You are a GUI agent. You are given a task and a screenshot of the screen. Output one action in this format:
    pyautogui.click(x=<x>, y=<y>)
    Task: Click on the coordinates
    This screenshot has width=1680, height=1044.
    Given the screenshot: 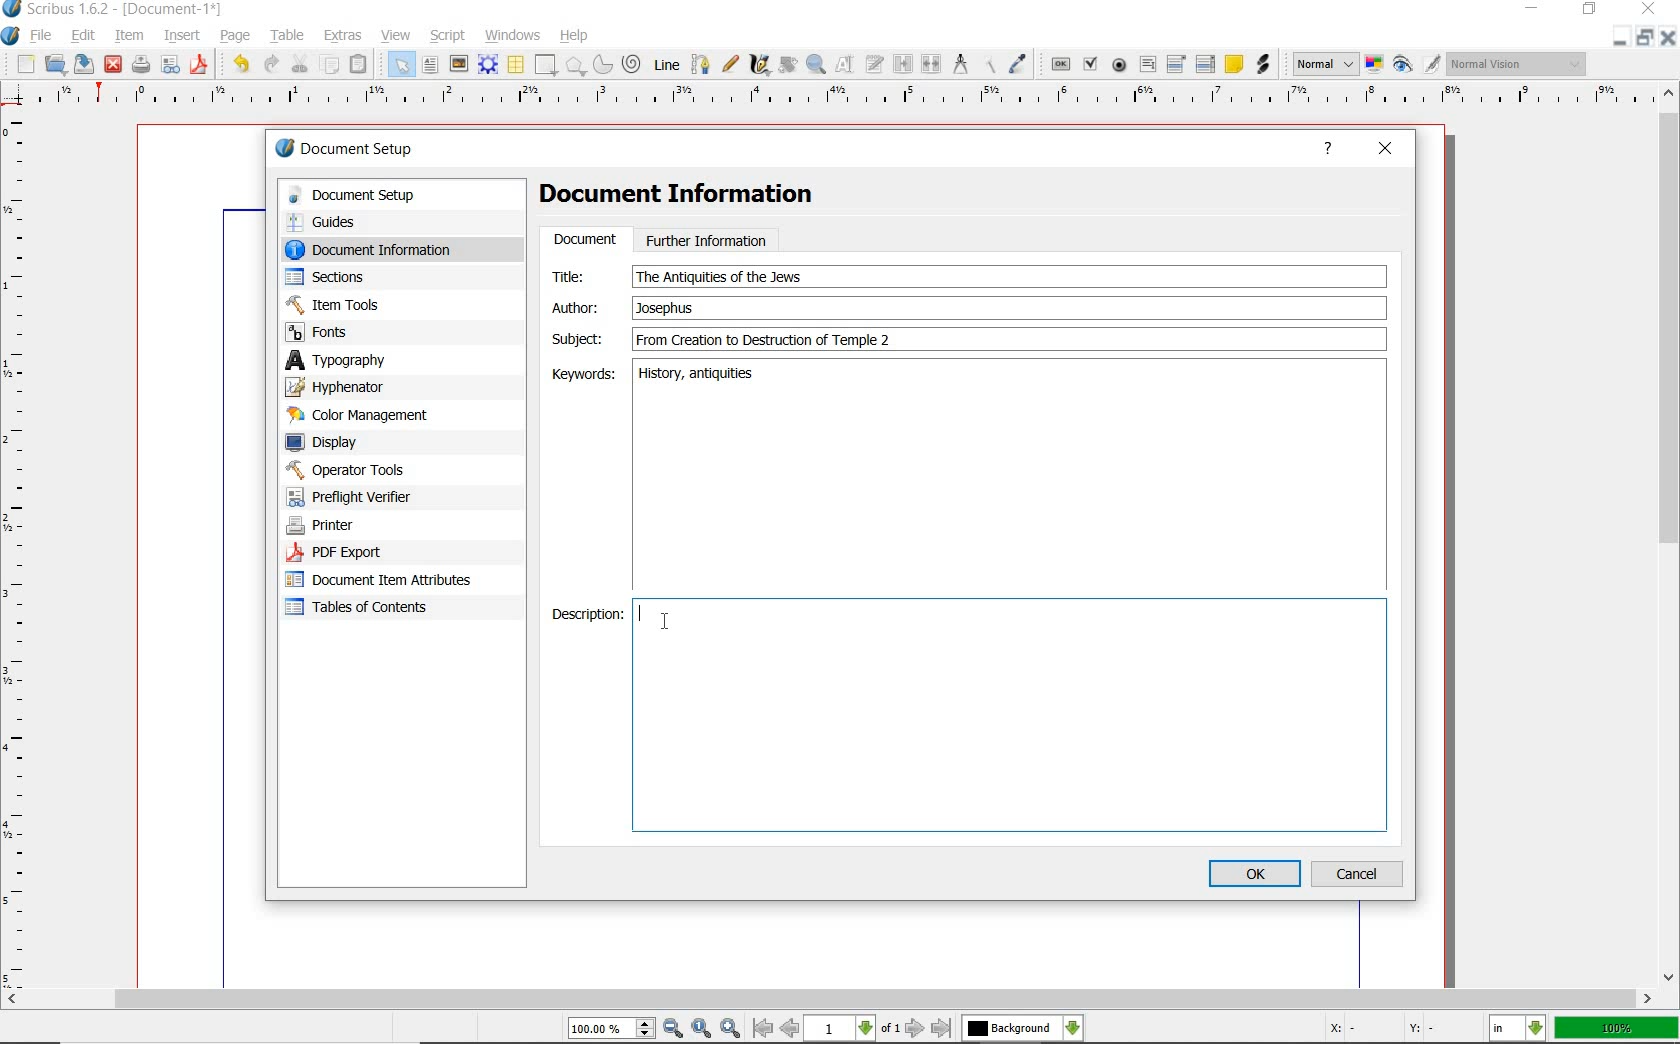 What is the action you would take?
    pyautogui.click(x=1379, y=1030)
    